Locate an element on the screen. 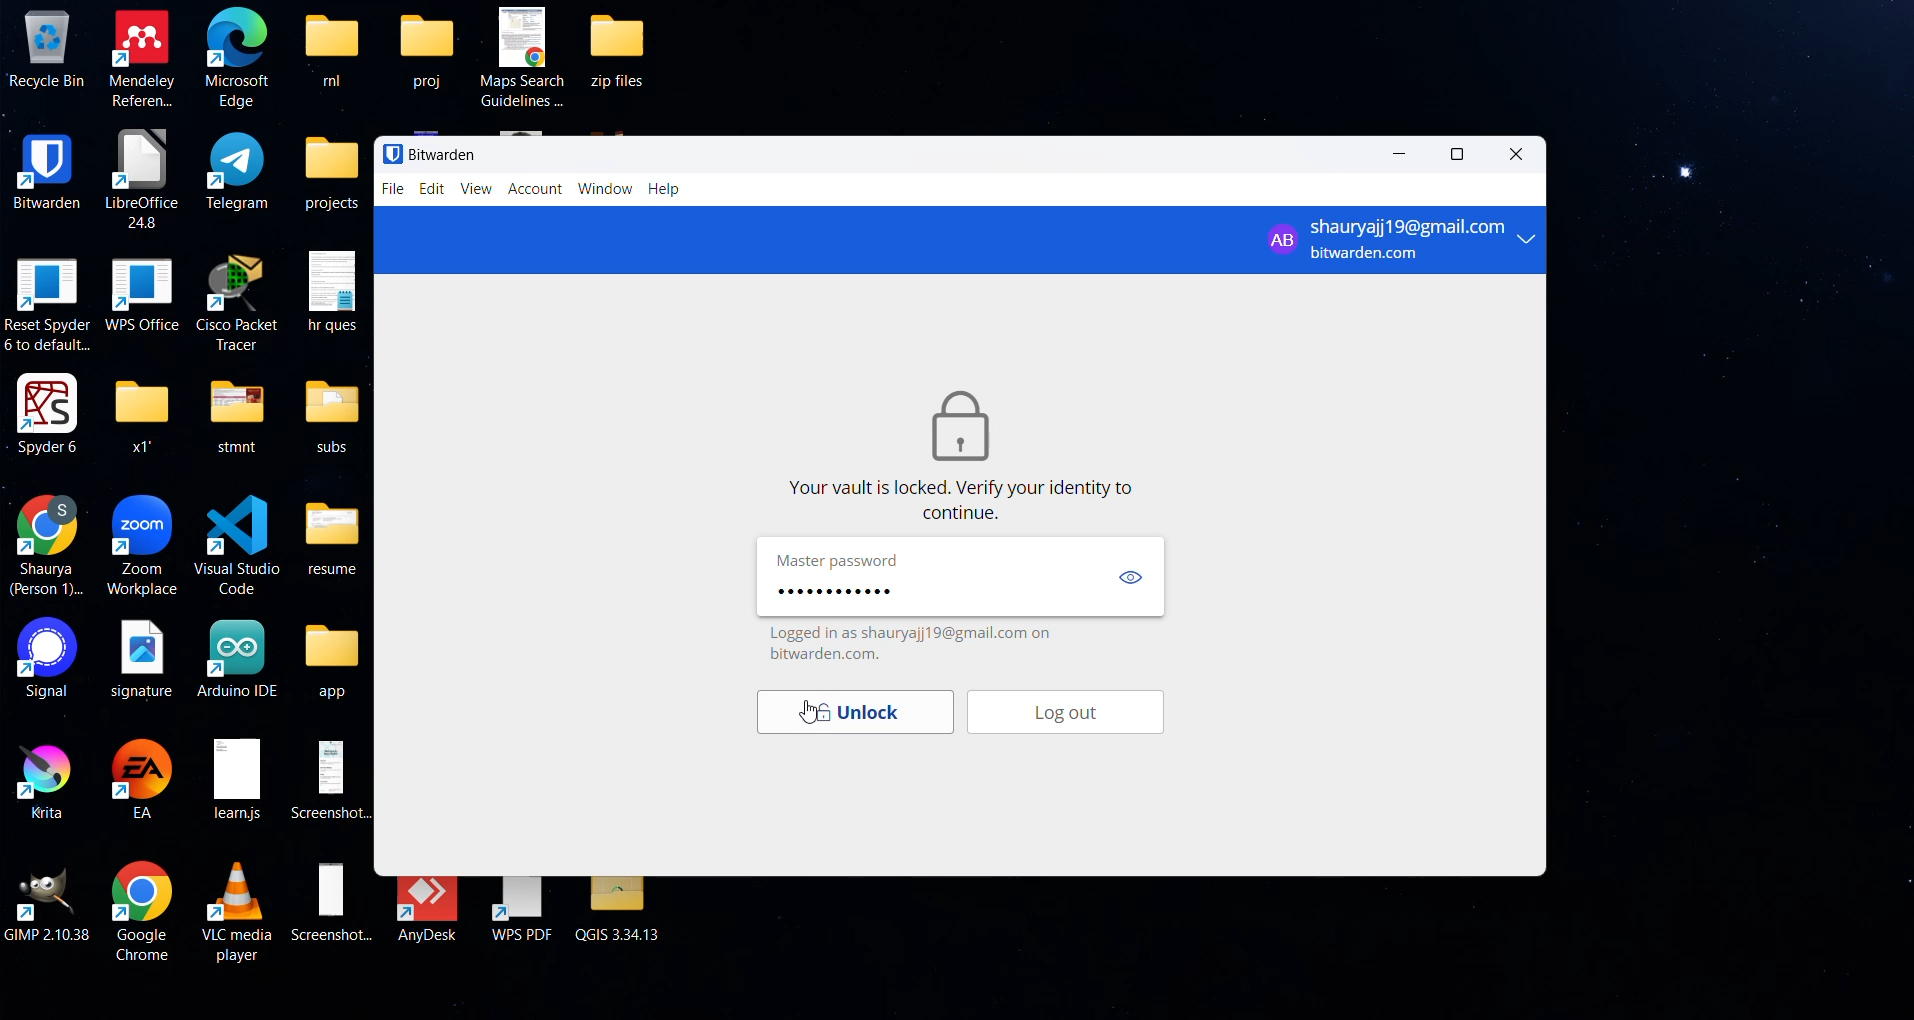  signature is located at coordinates (141, 658).